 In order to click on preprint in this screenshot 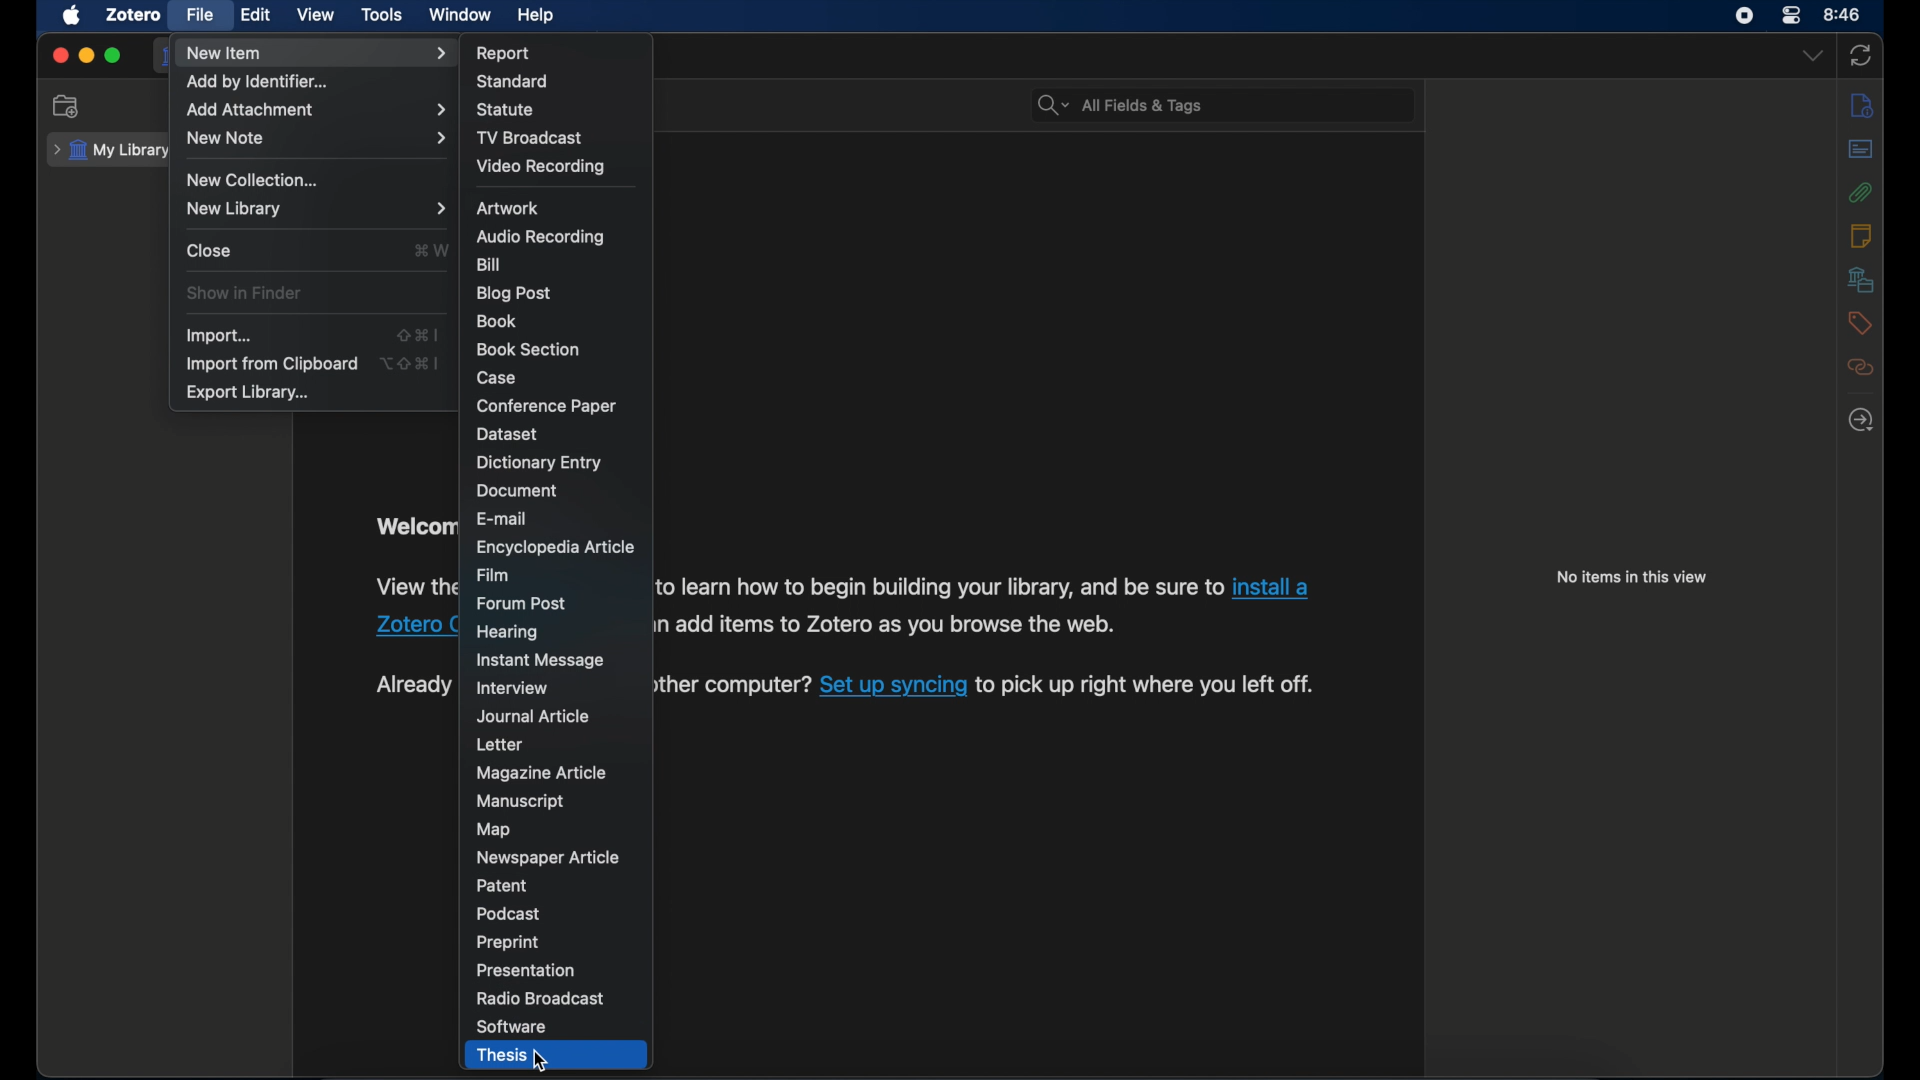, I will do `click(506, 942)`.